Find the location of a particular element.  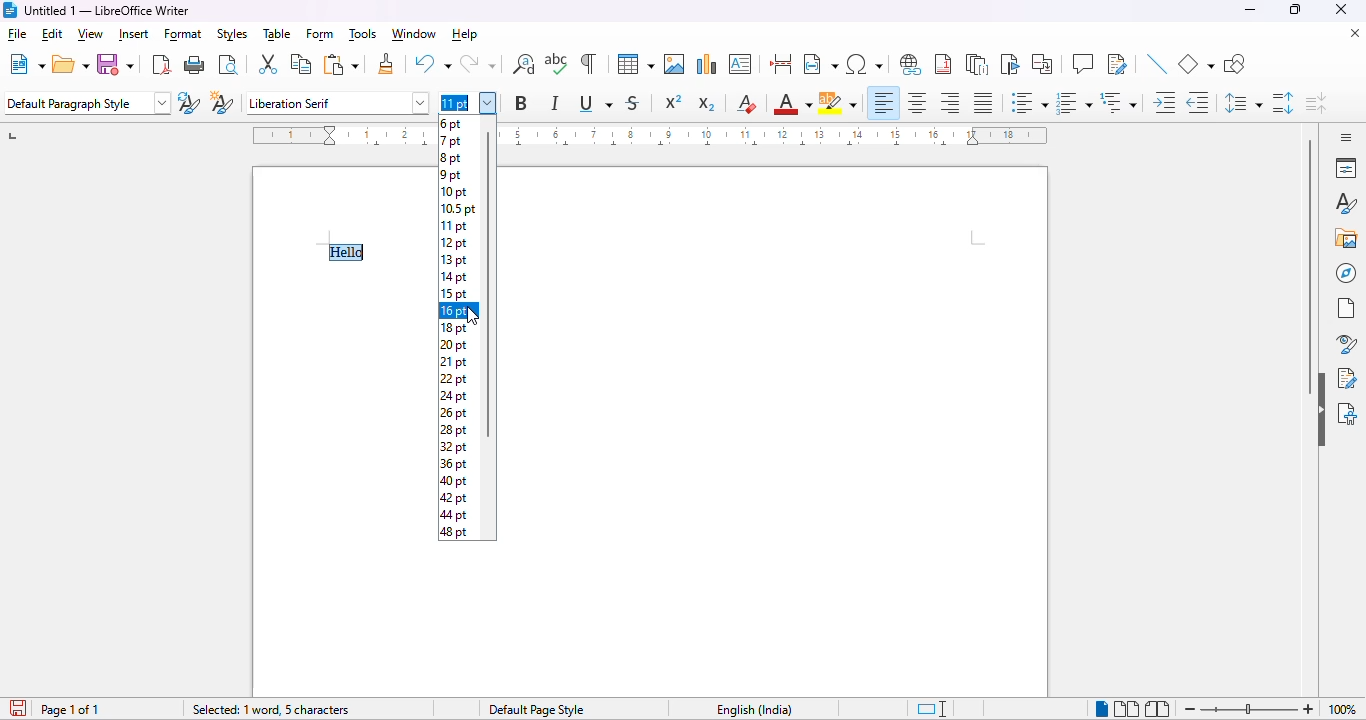

gallery is located at coordinates (1345, 238).